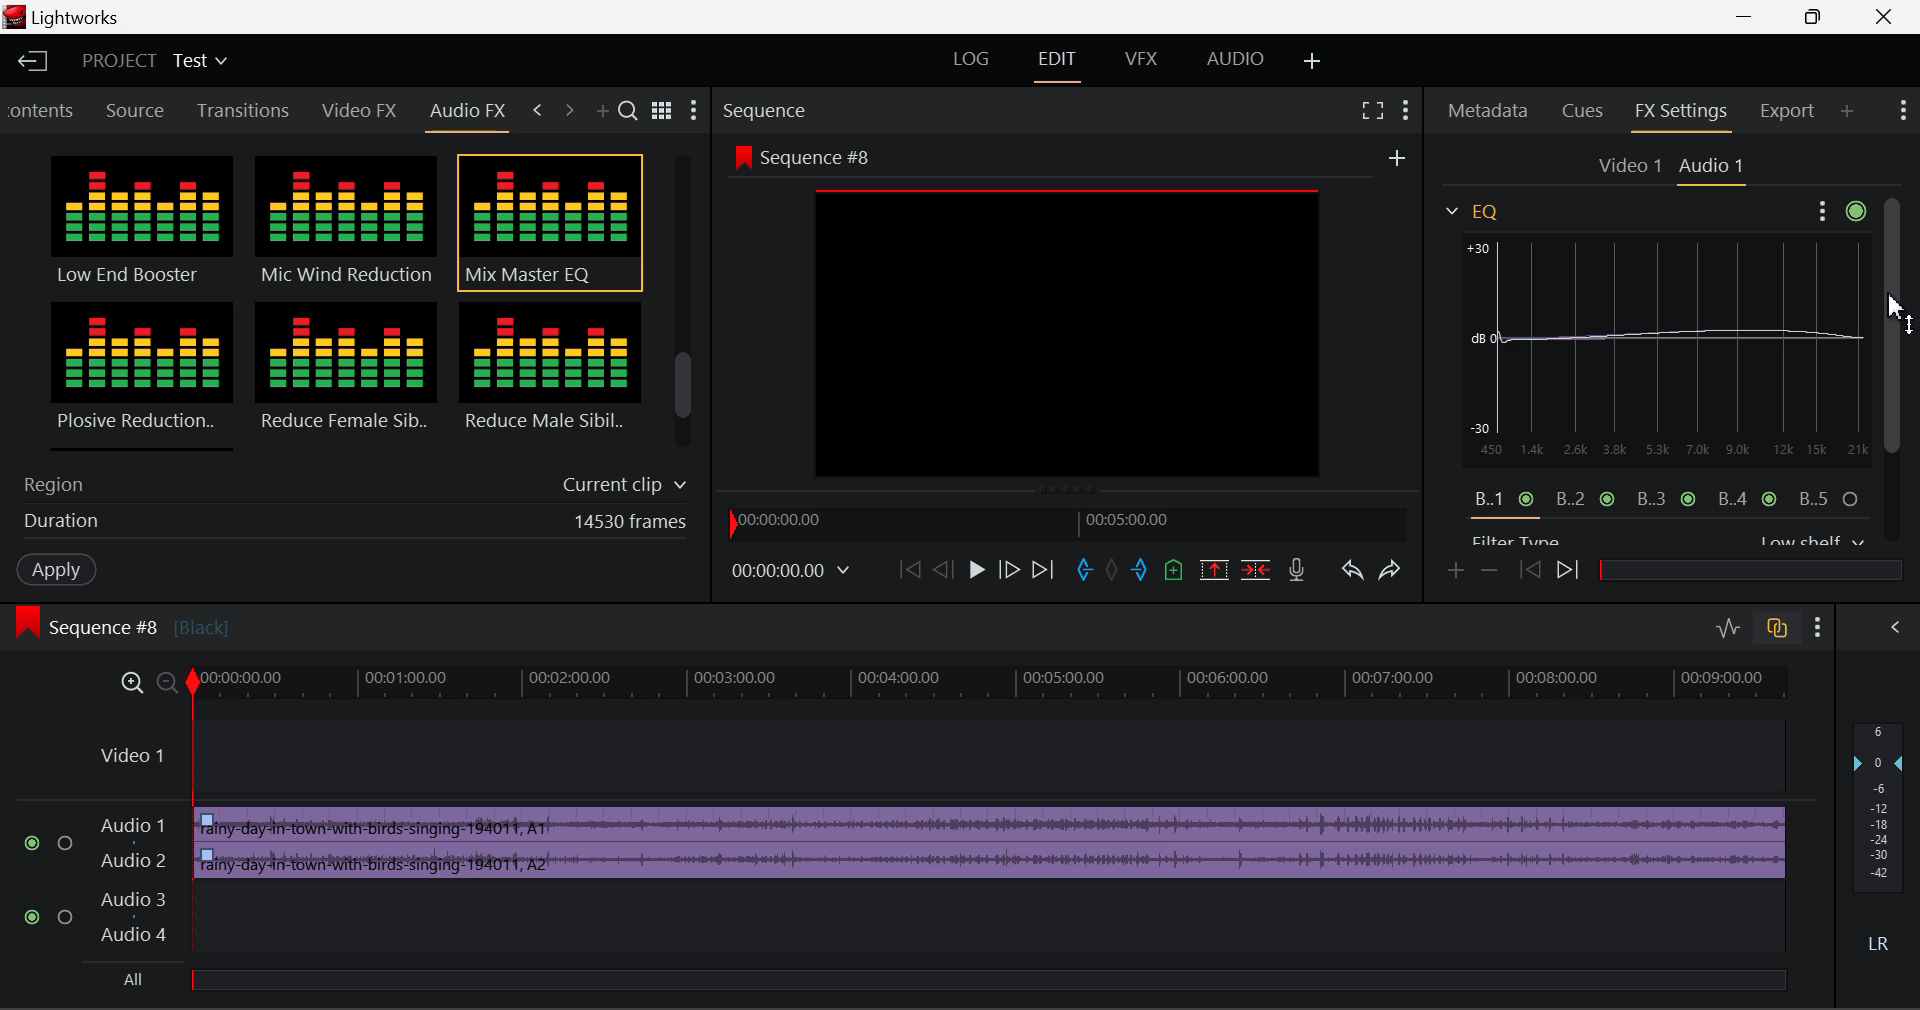 The height and width of the screenshot is (1010, 1920). I want to click on Next Tab, so click(568, 108).